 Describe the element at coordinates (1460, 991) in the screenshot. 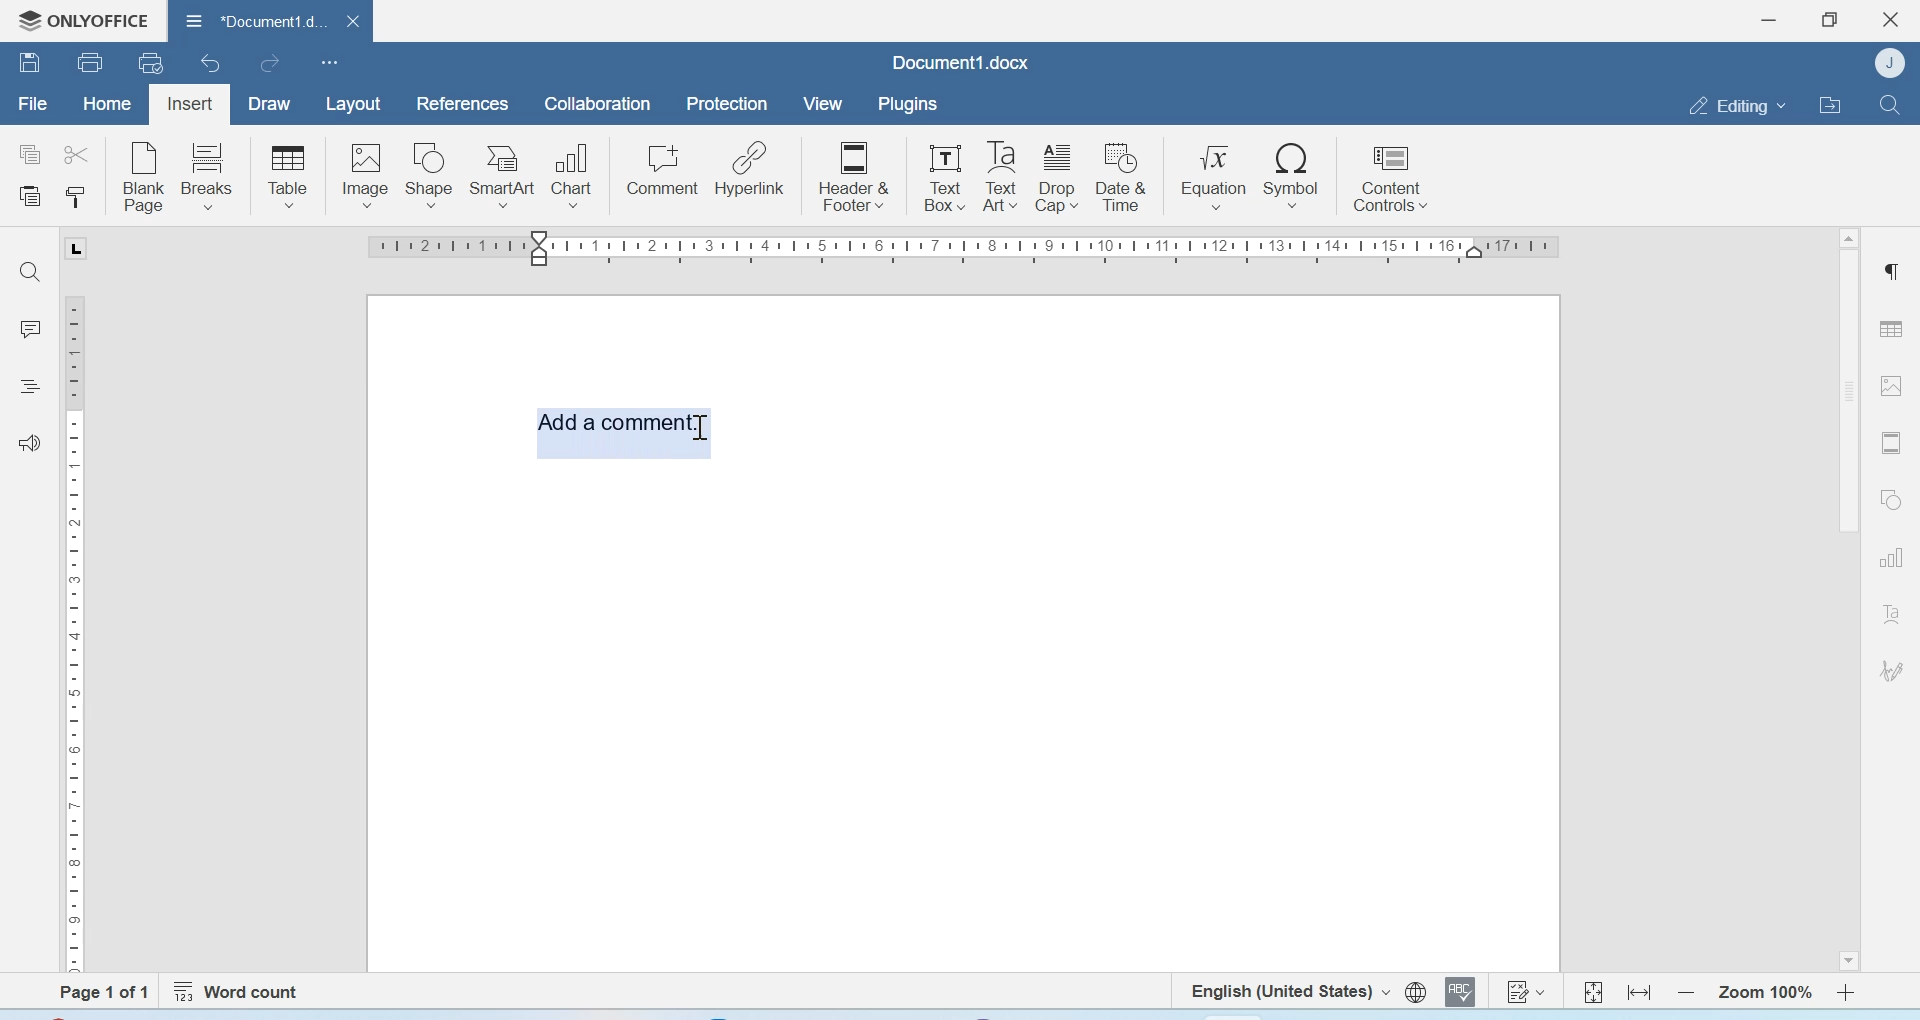

I see `Spell checking` at that location.